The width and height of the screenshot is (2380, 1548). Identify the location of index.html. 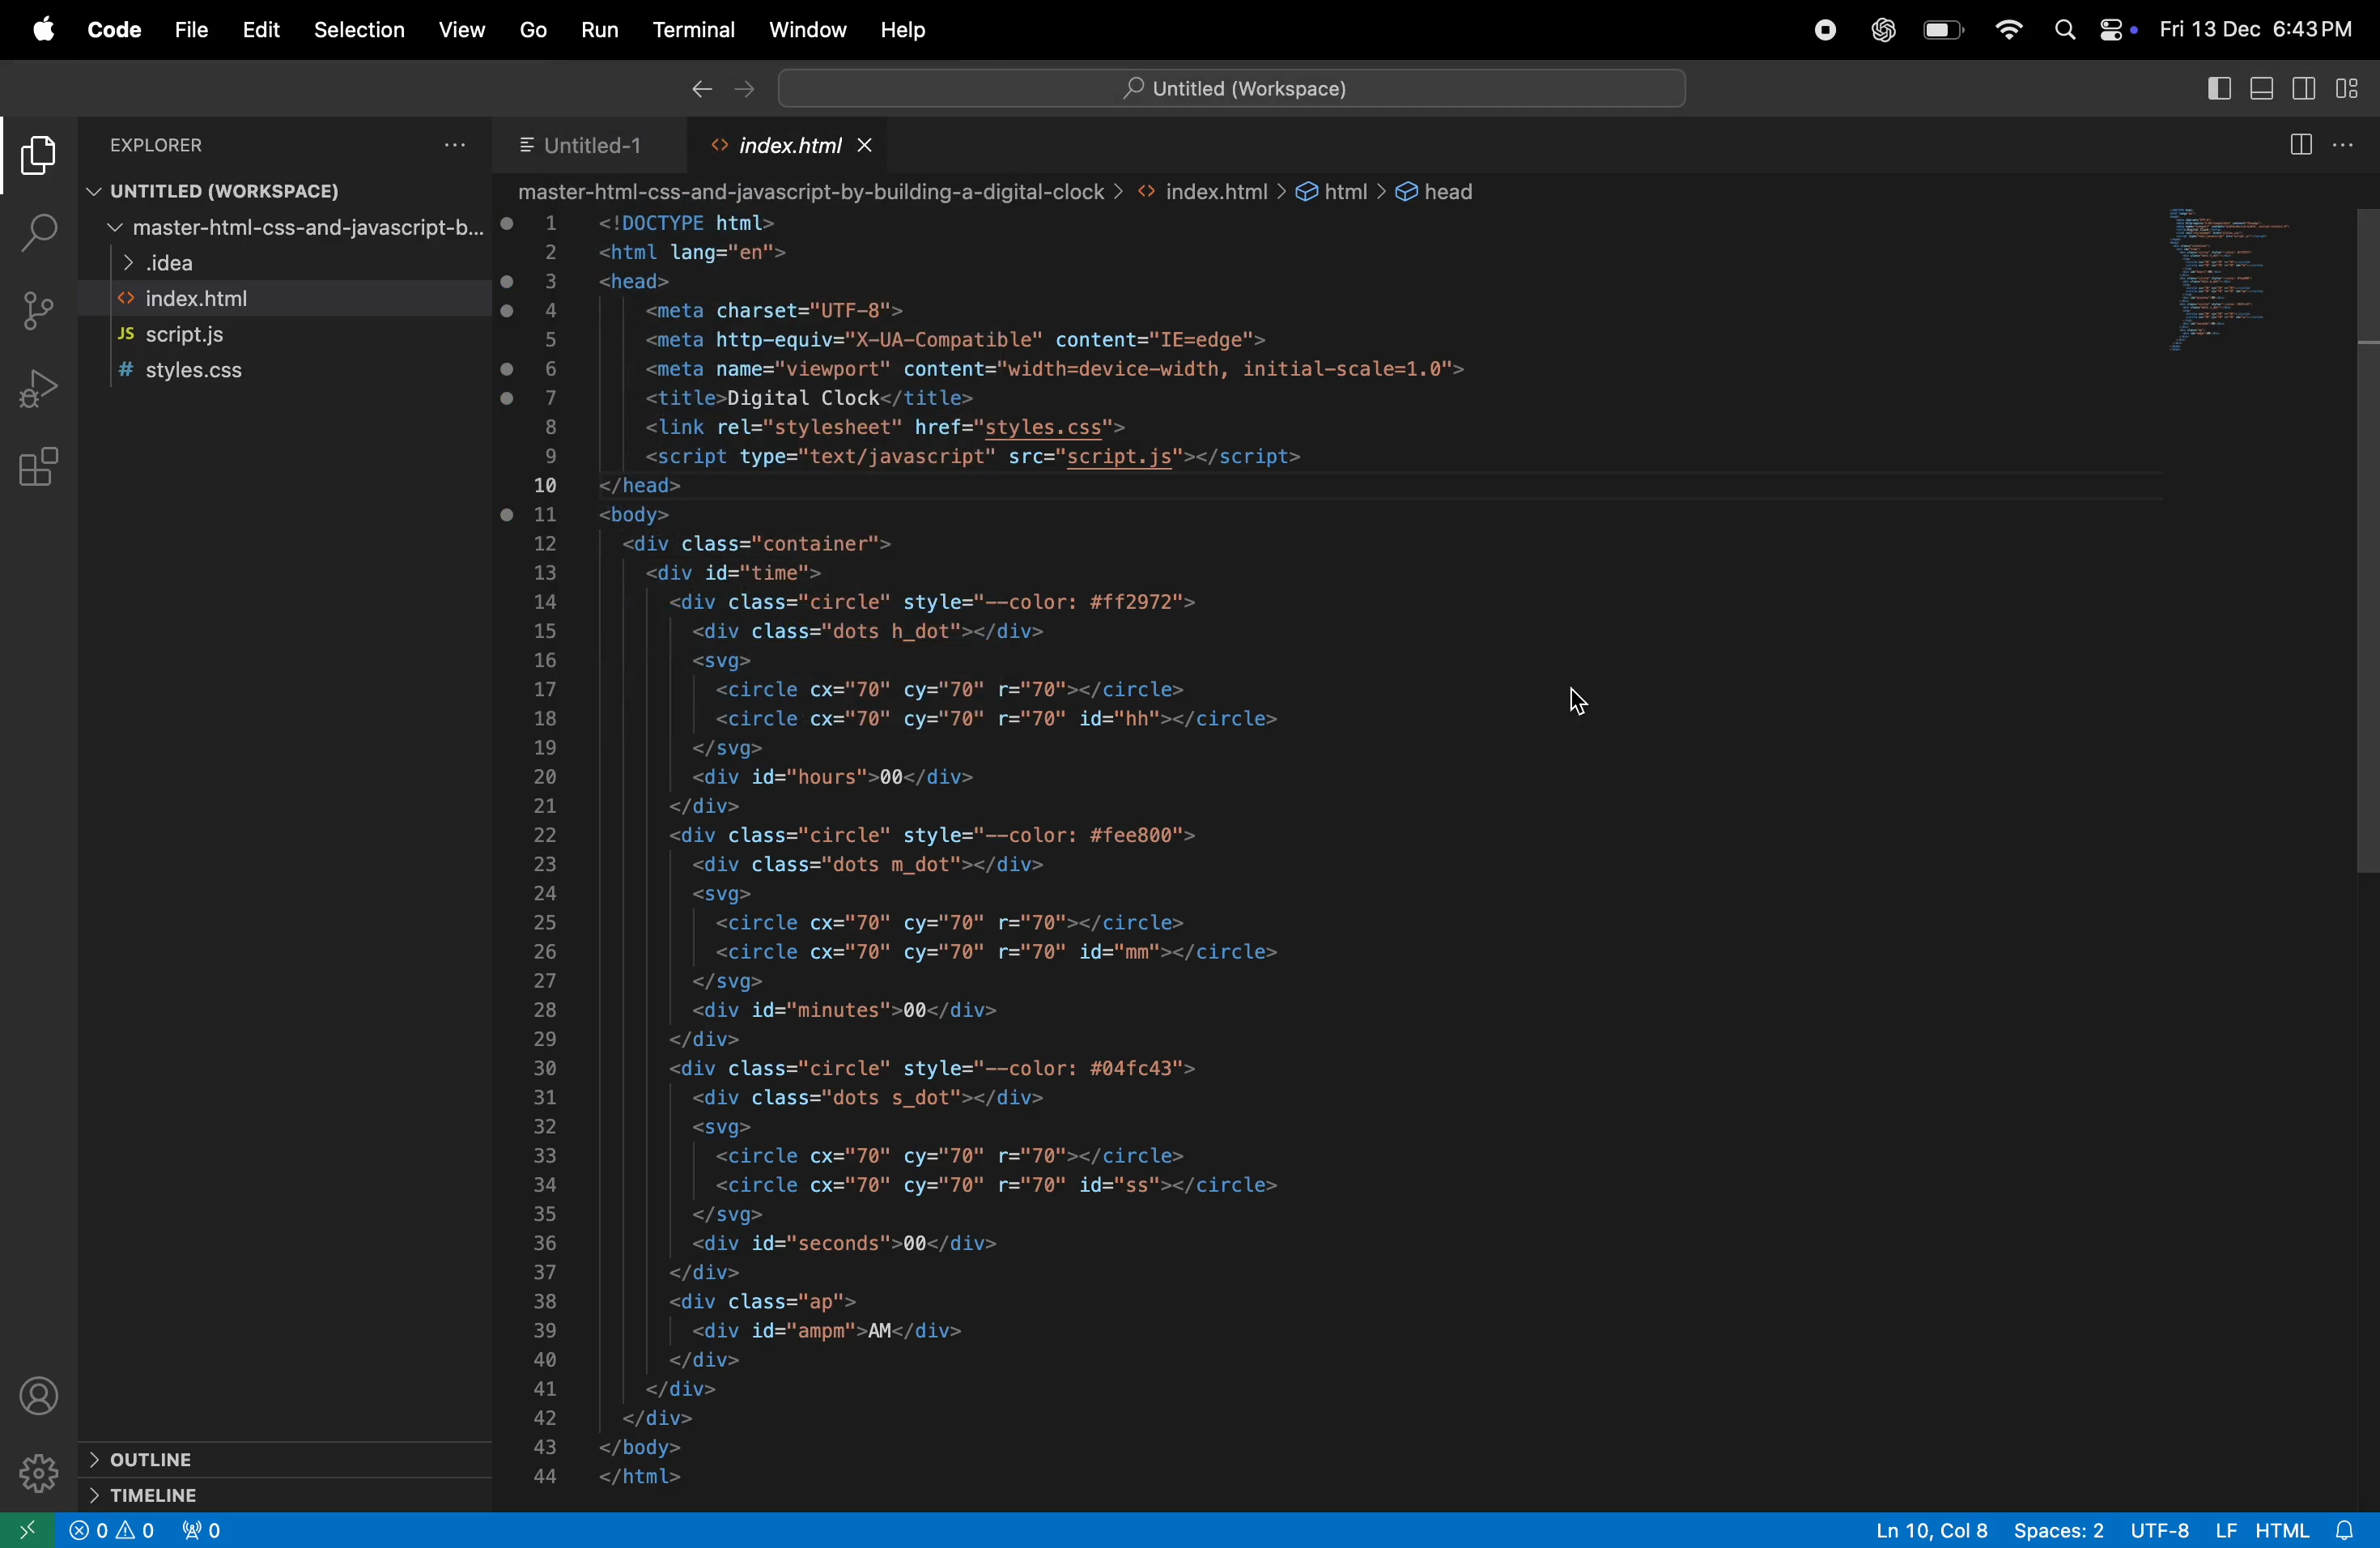
(204, 300).